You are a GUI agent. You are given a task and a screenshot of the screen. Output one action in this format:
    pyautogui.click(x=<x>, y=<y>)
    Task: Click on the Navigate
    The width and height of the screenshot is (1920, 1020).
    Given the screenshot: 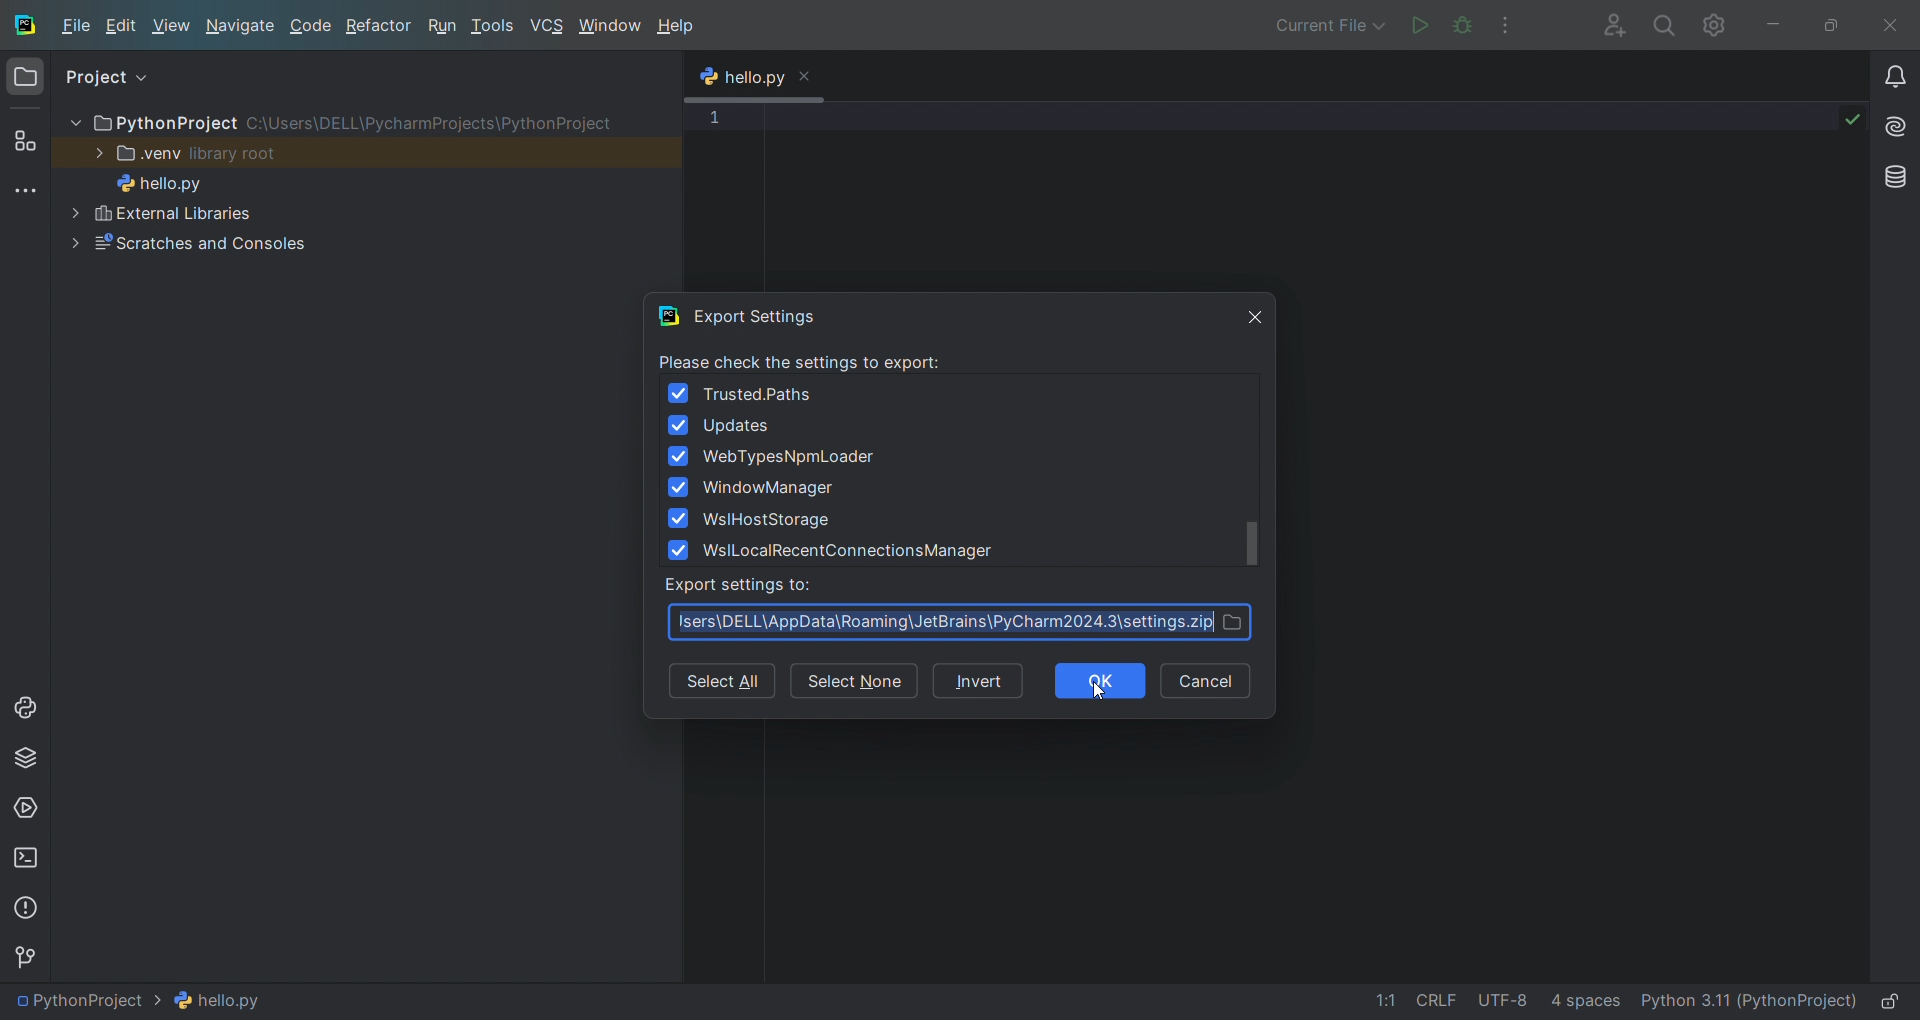 What is the action you would take?
    pyautogui.click(x=241, y=25)
    